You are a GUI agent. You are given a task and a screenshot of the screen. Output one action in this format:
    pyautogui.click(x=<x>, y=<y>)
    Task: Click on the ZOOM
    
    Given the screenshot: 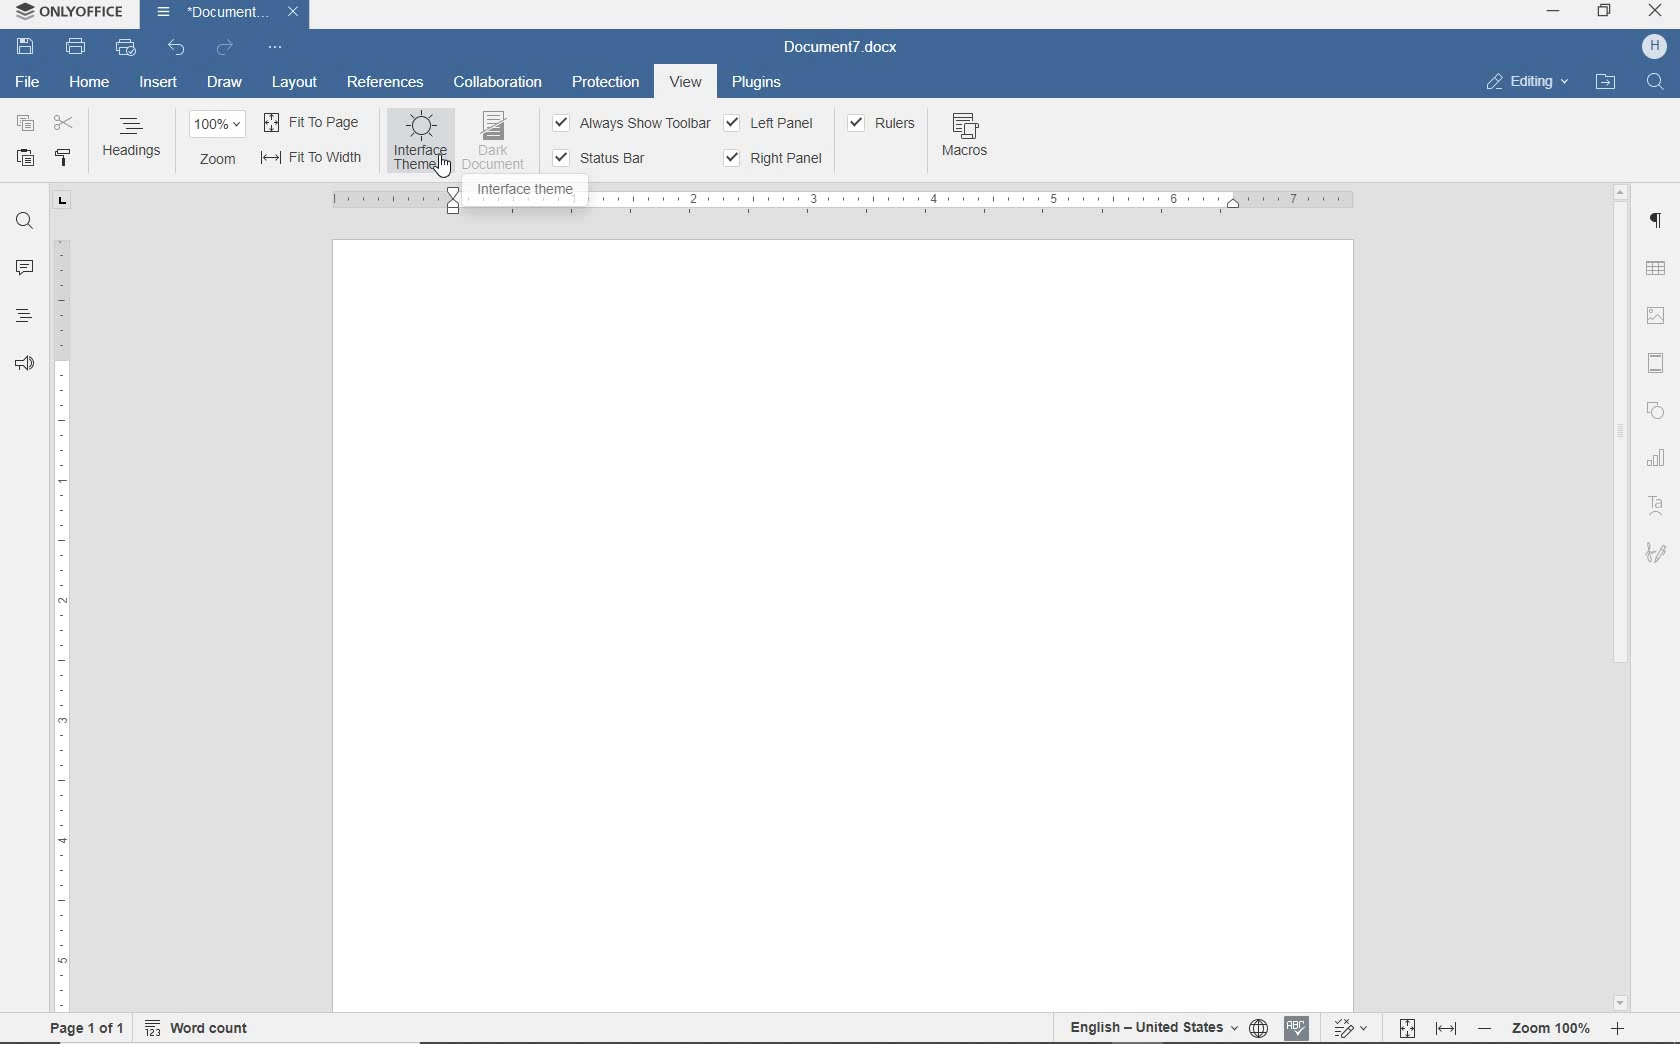 What is the action you would take?
    pyautogui.click(x=219, y=126)
    